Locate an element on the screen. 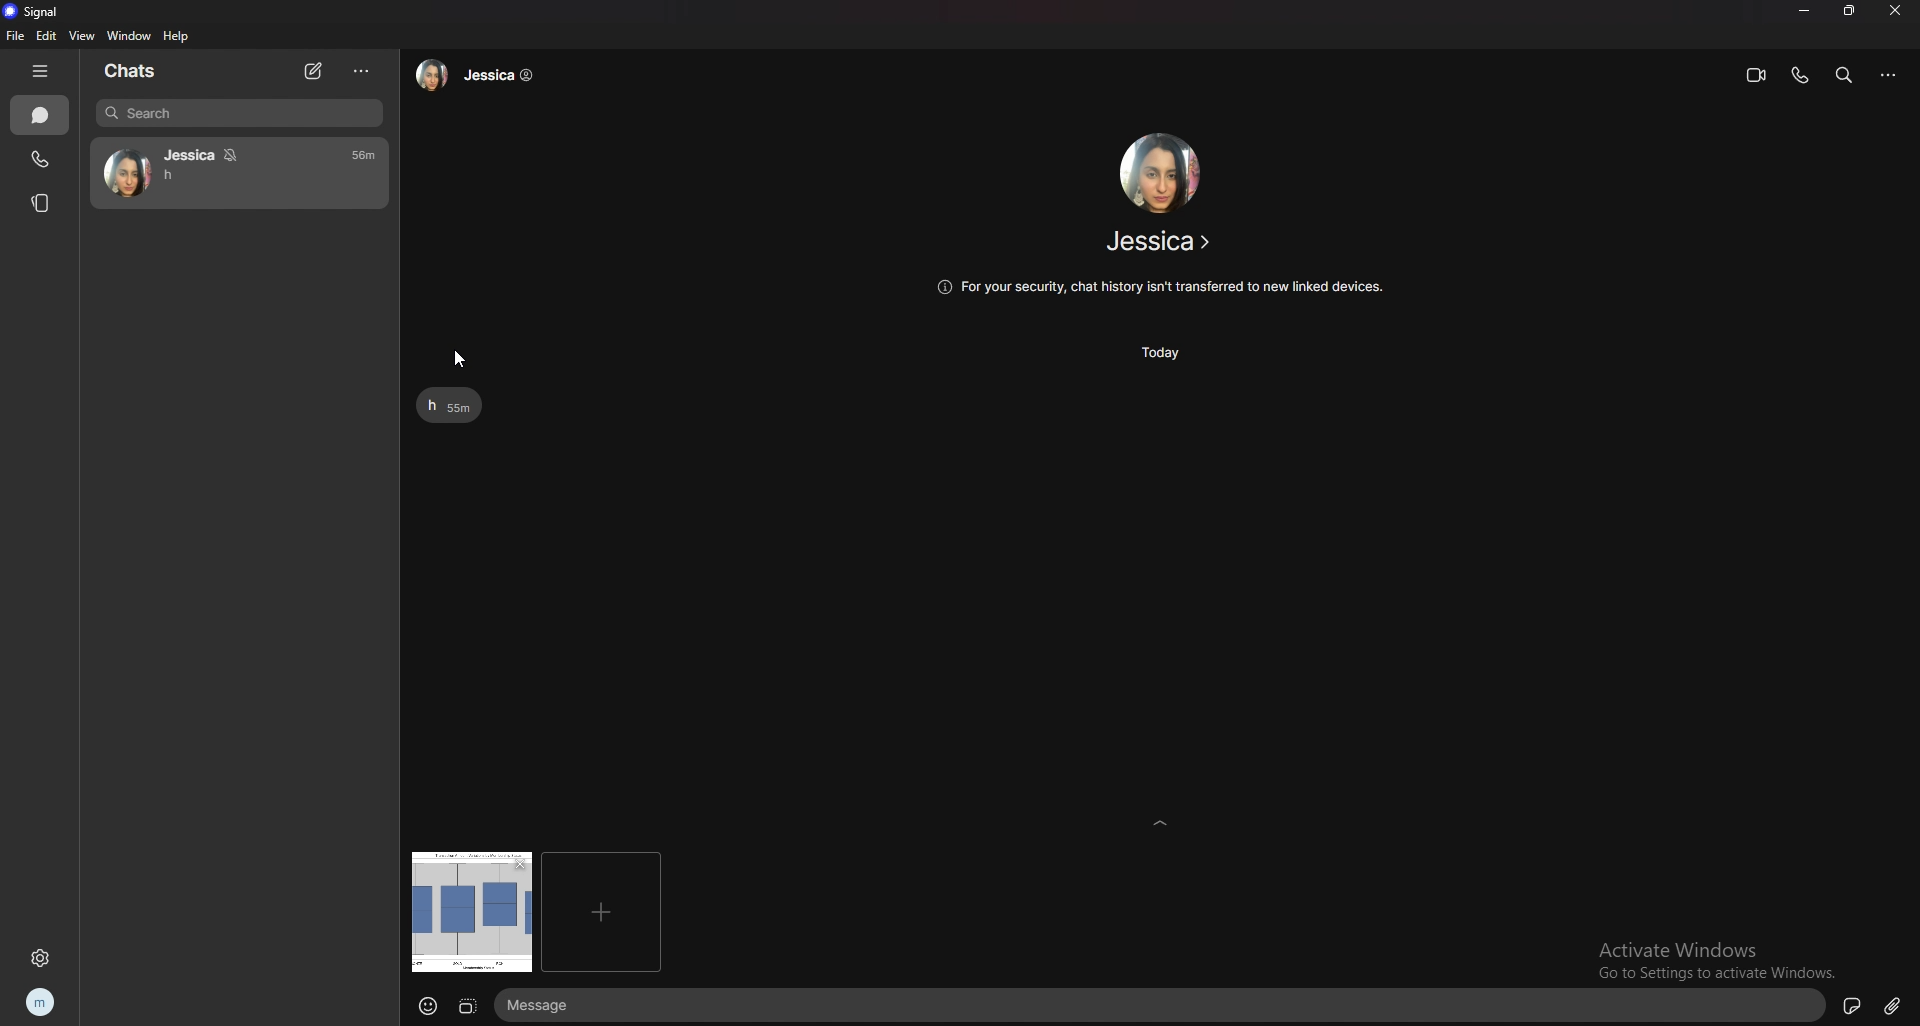 The width and height of the screenshot is (1920, 1026). add another attachment is located at coordinates (601, 913).